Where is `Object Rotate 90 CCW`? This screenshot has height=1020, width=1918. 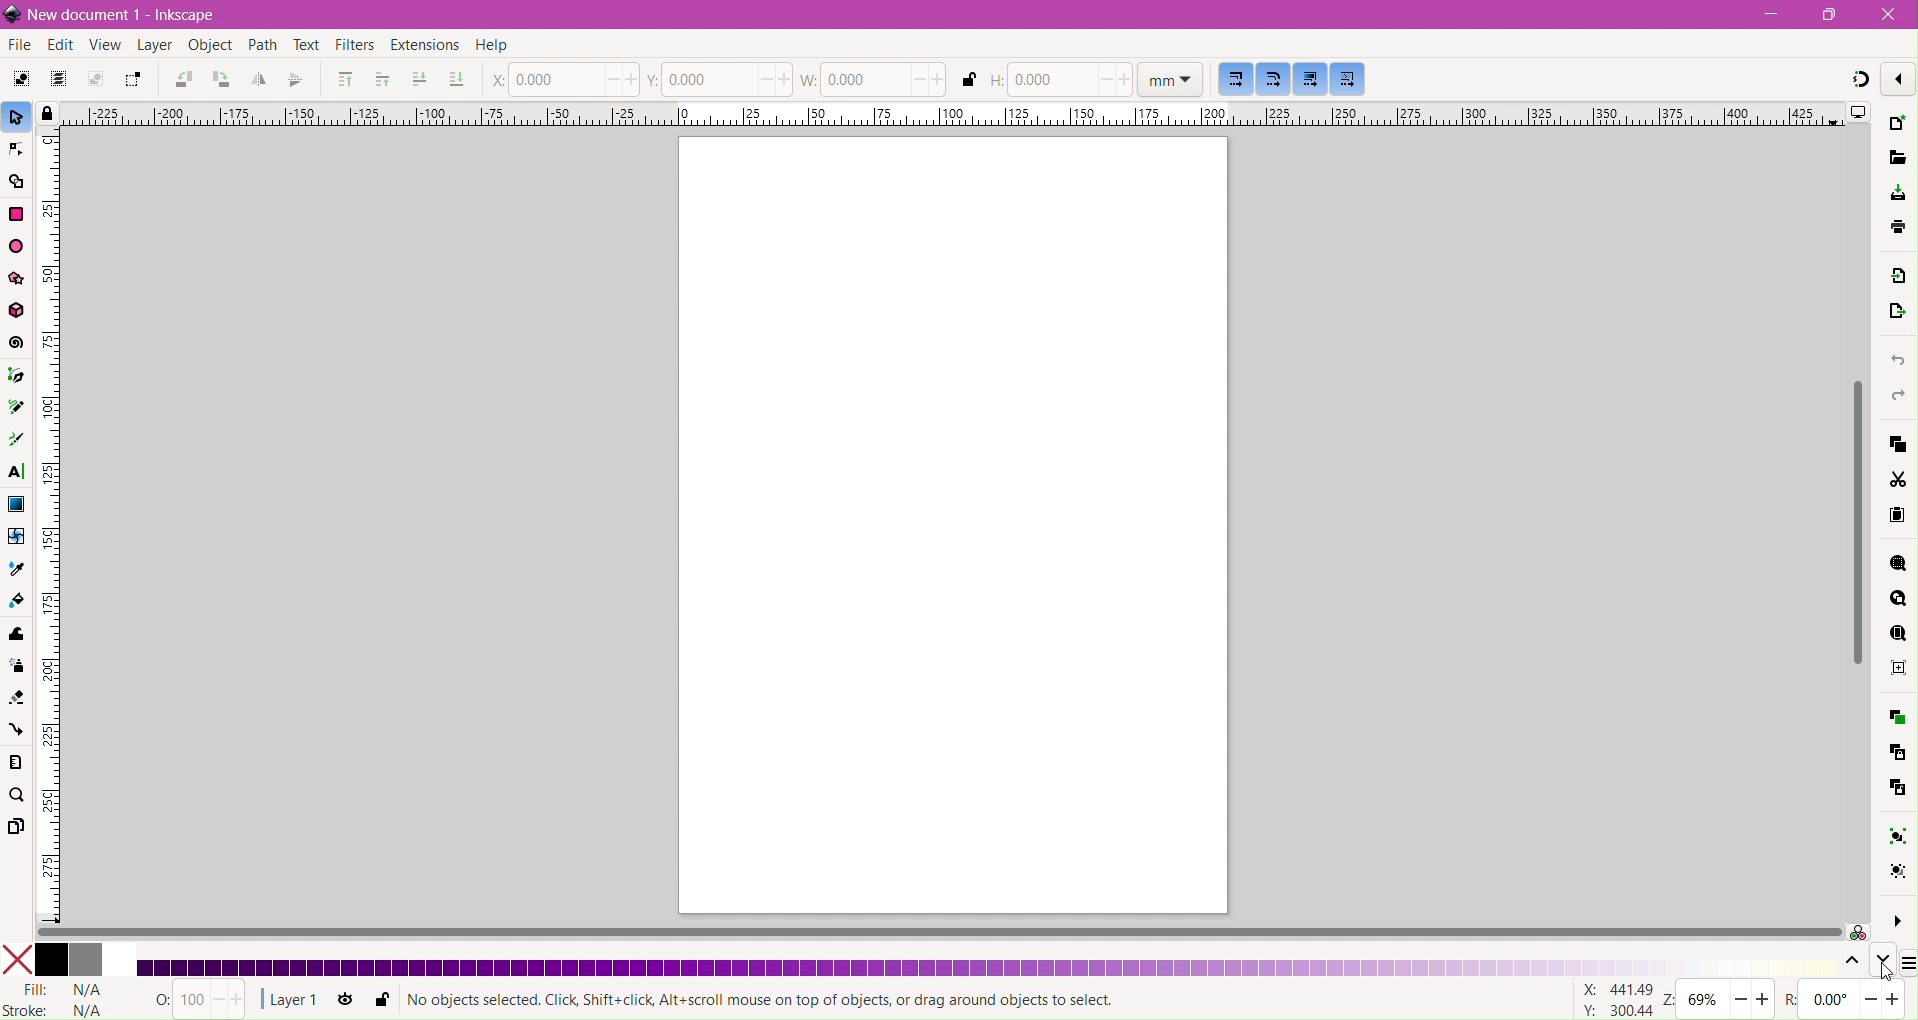
Object Rotate 90 CCW is located at coordinates (180, 81).